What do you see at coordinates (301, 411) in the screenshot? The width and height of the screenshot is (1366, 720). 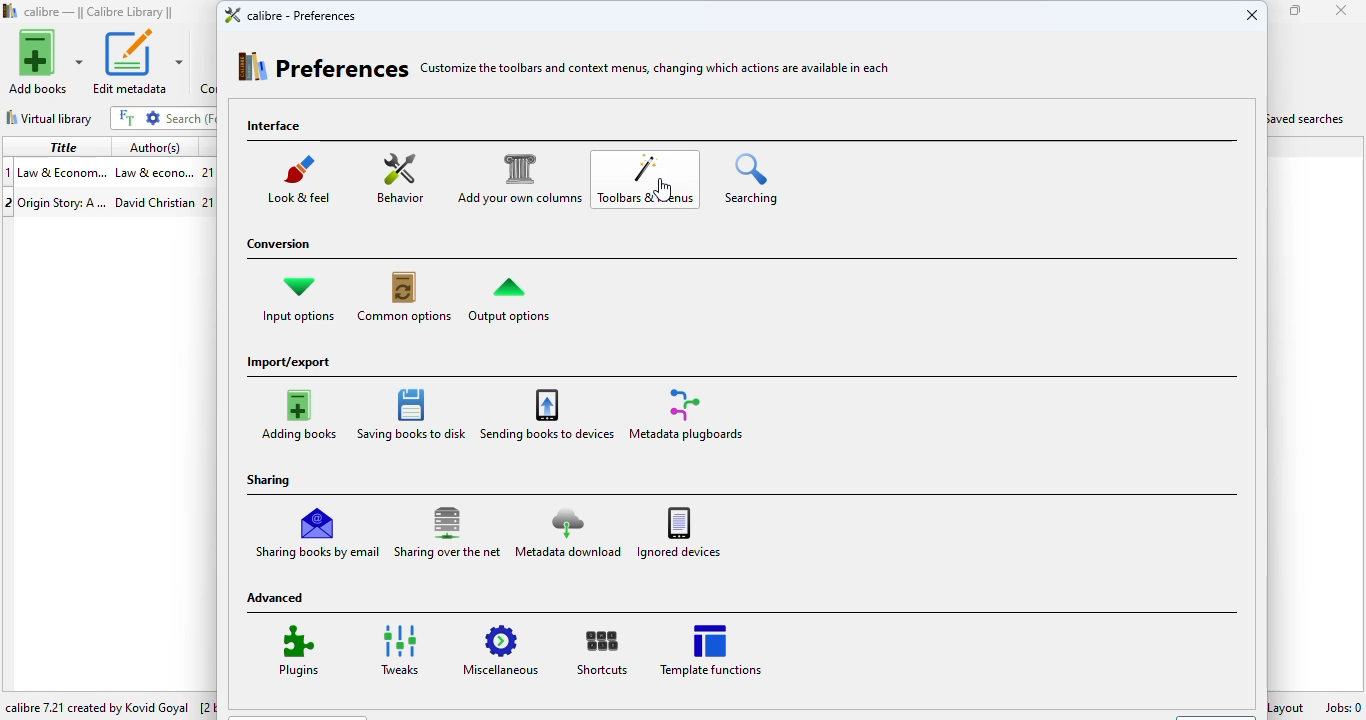 I see `adding books` at bounding box center [301, 411].